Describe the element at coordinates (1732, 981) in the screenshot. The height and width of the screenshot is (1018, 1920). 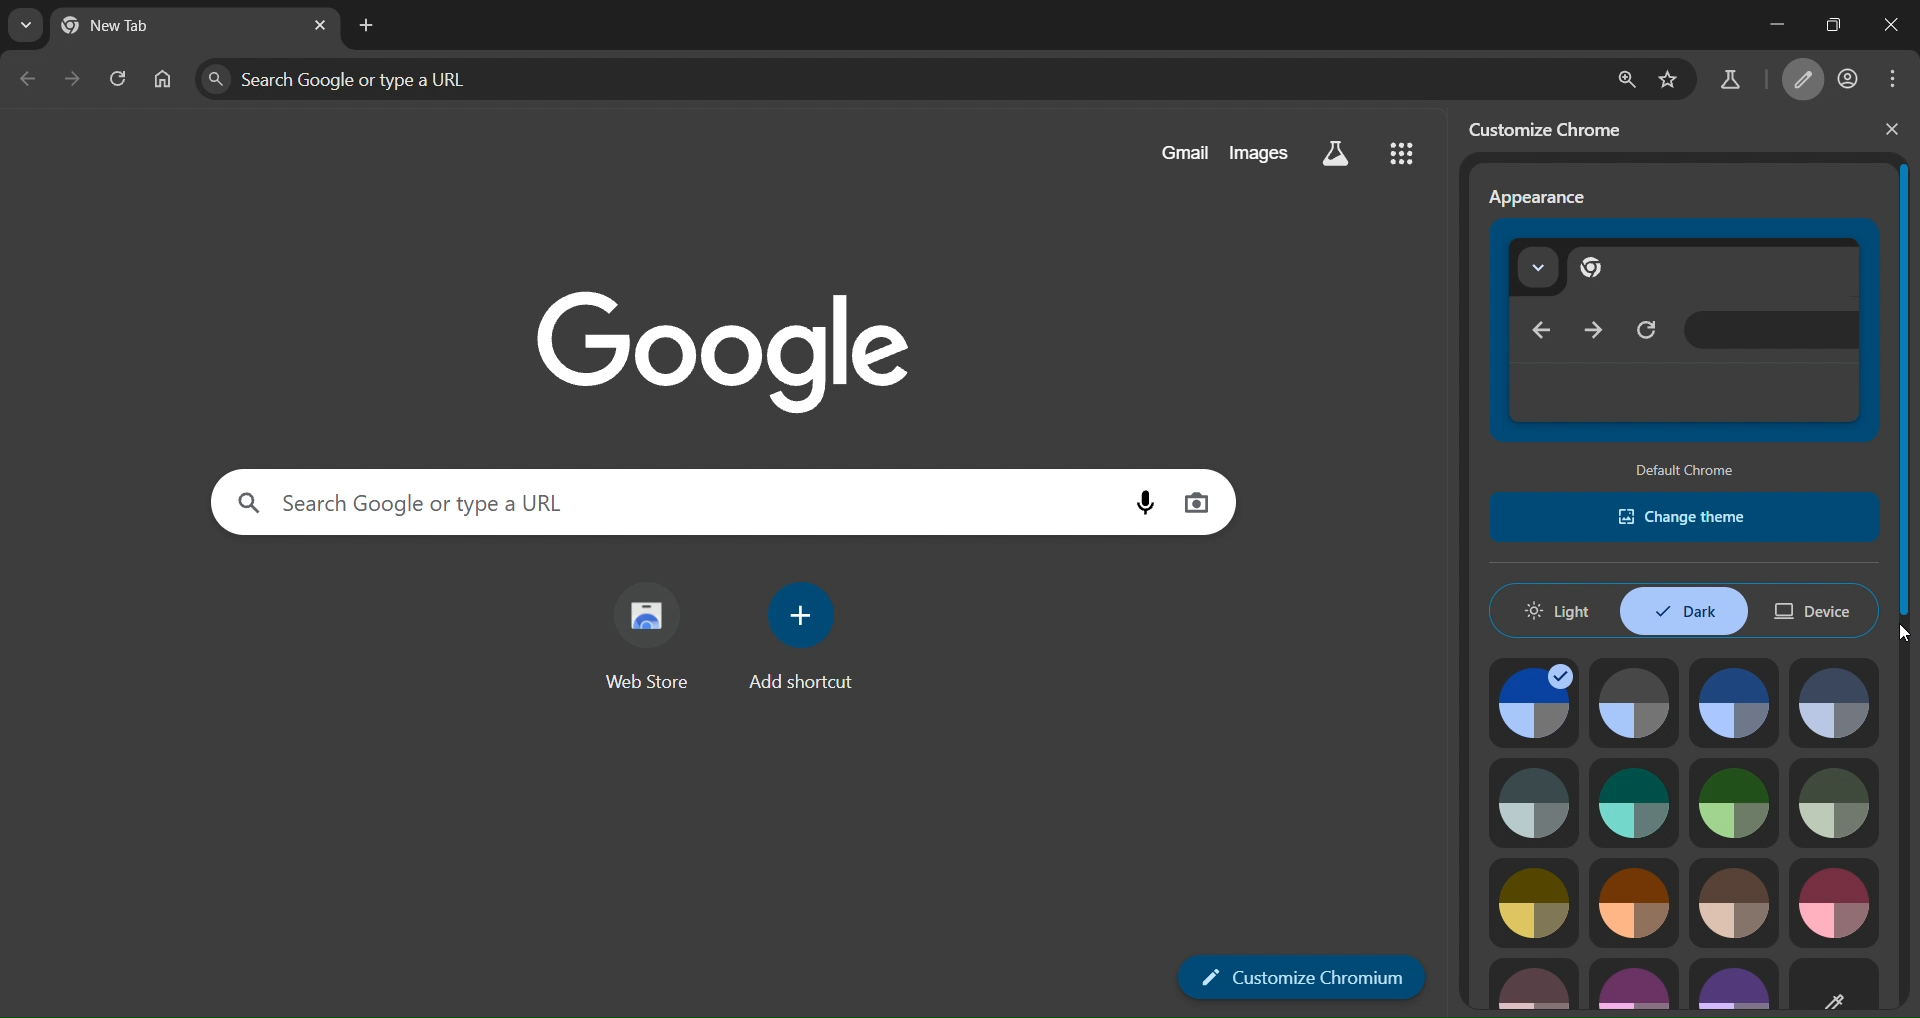
I see `theme` at that location.